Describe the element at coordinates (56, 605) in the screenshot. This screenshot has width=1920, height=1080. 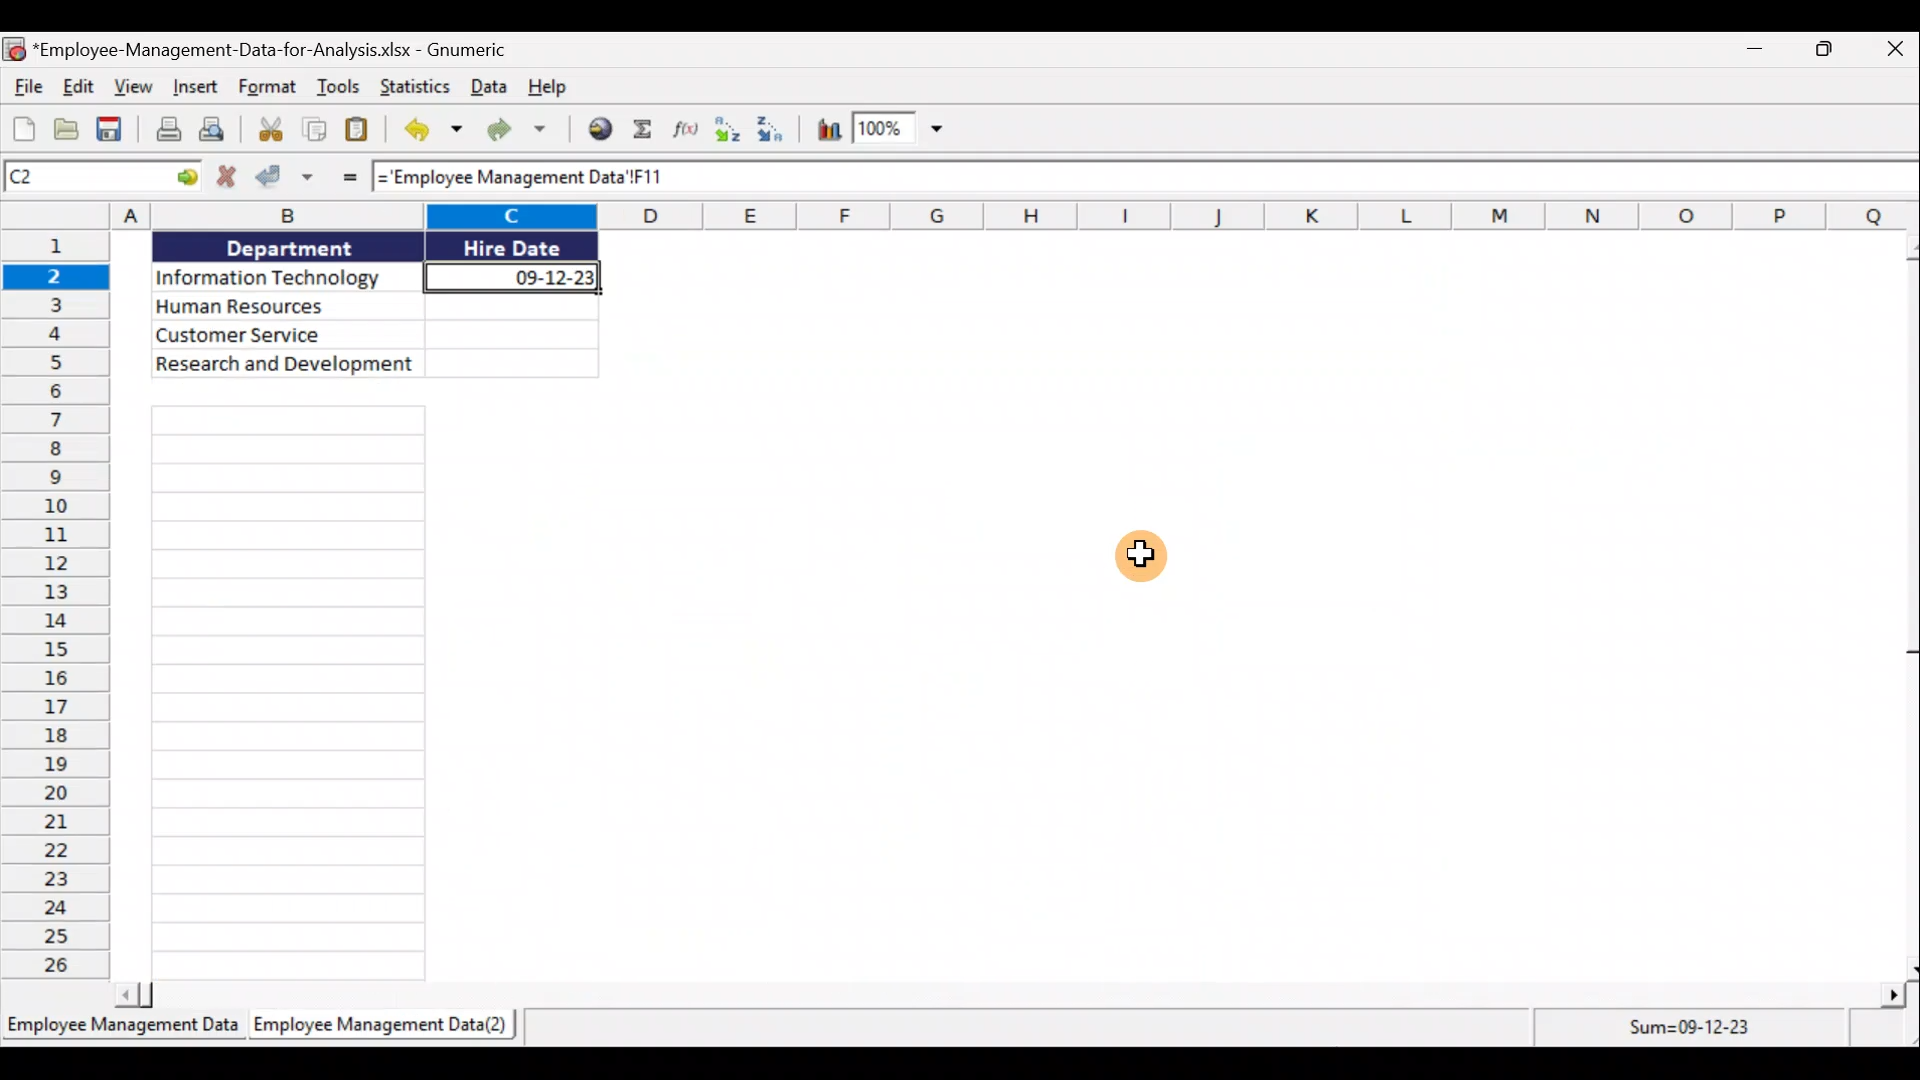
I see `Rows` at that location.